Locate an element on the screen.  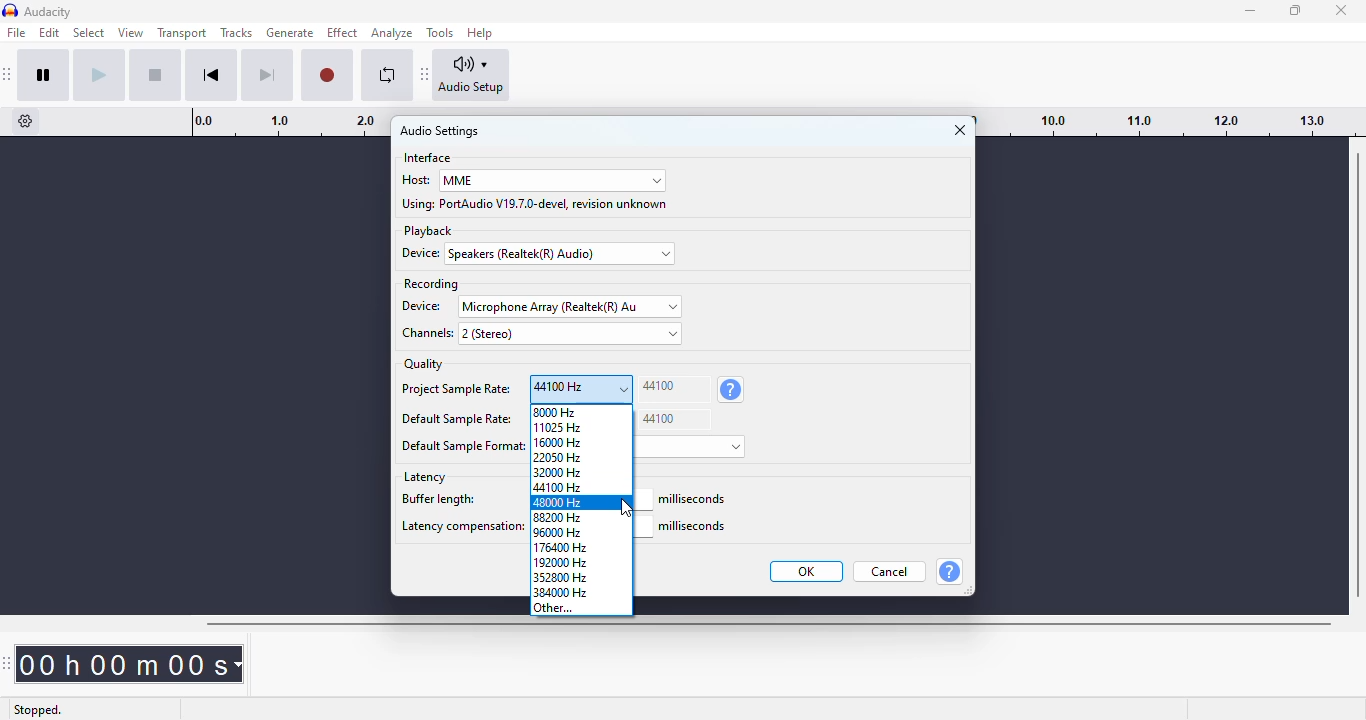
22050 Hz is located at coordinates (581, 456).